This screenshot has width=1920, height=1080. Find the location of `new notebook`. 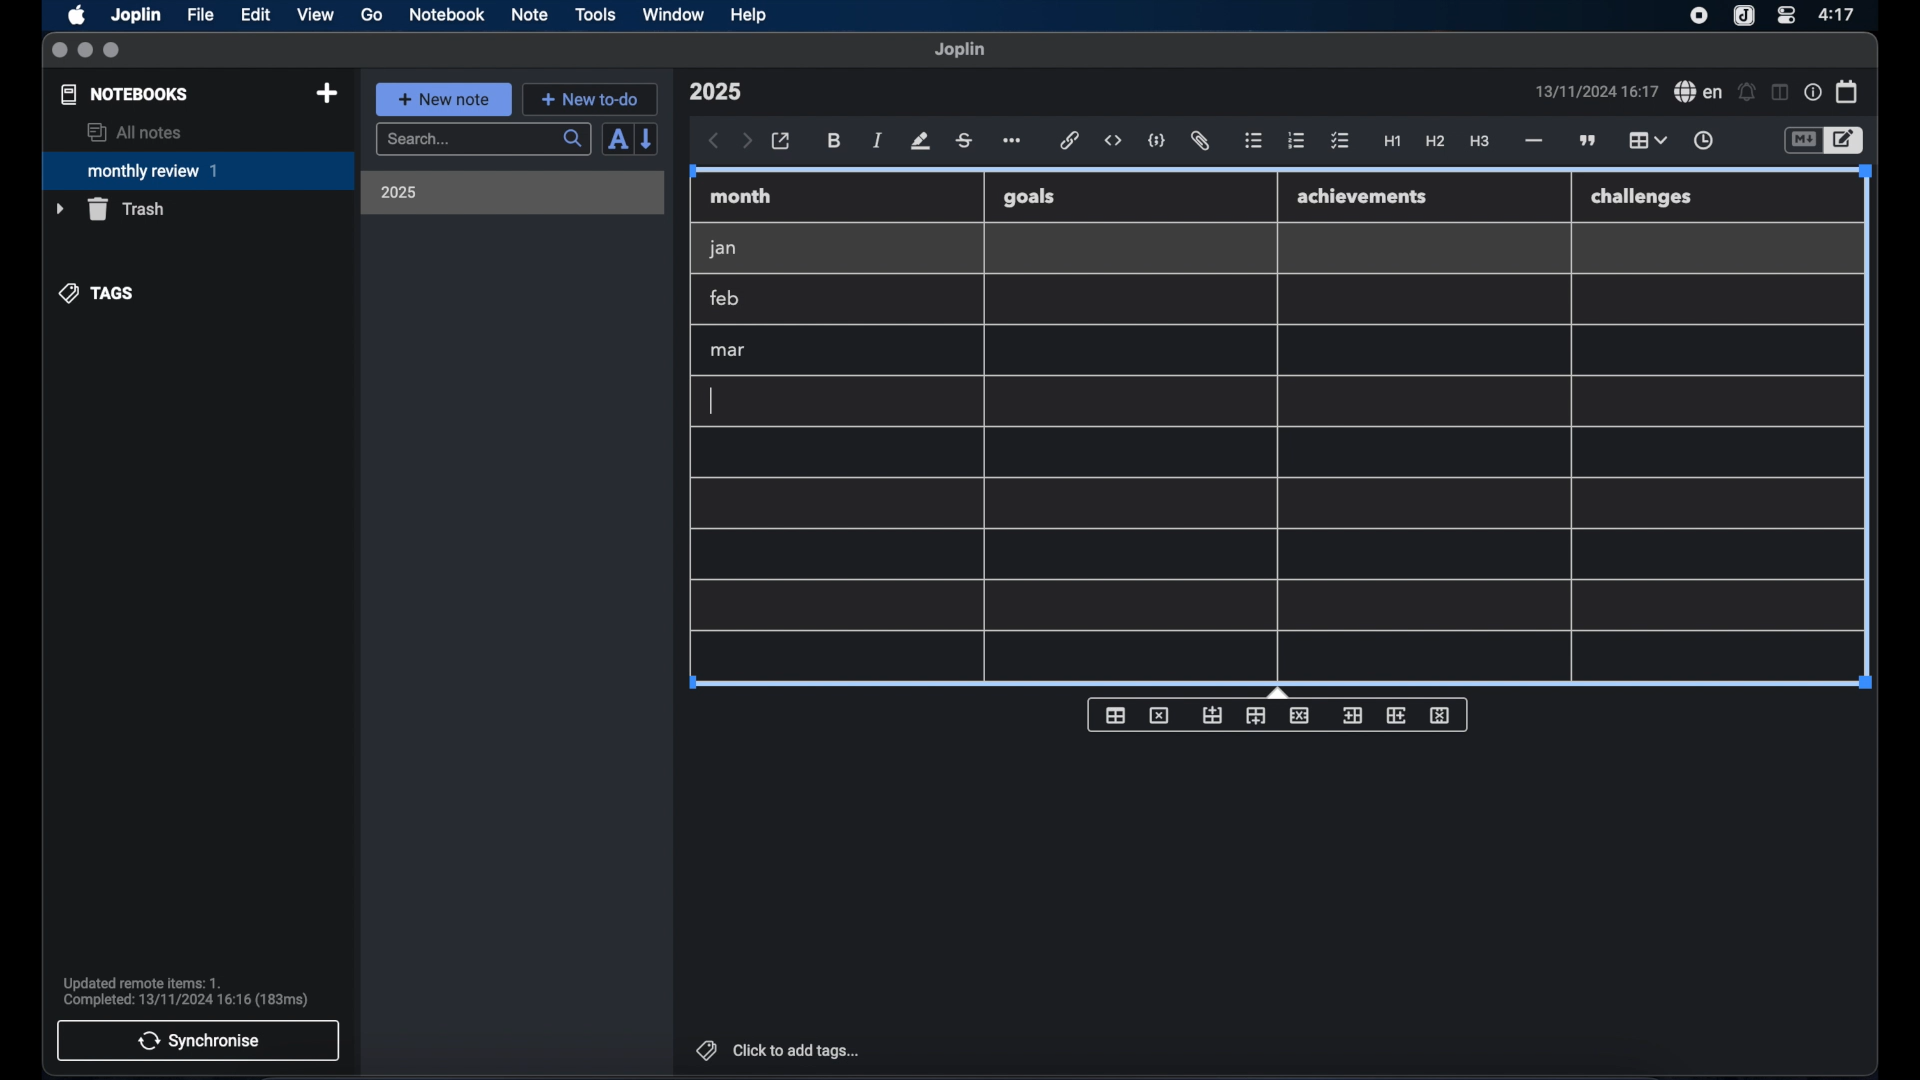

new notebook is located at coordinates (326, 94).